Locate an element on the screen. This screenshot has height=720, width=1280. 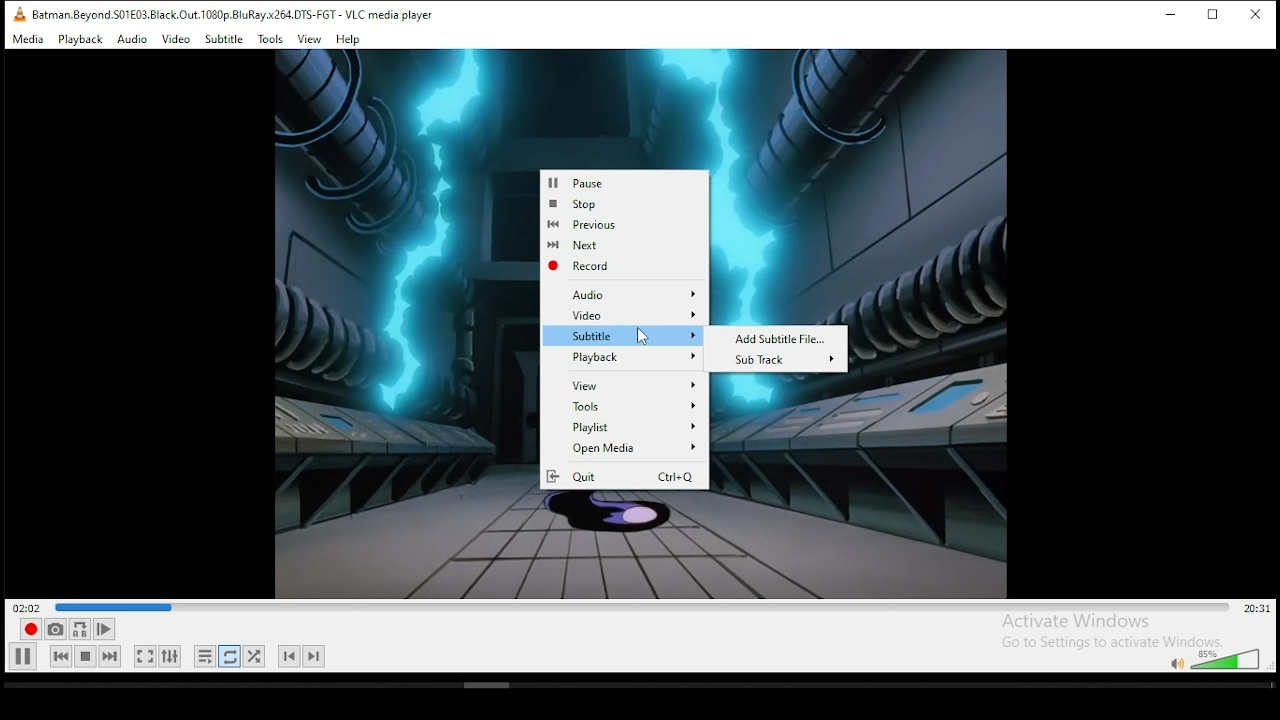
View options is located at coordinates (628, 384).